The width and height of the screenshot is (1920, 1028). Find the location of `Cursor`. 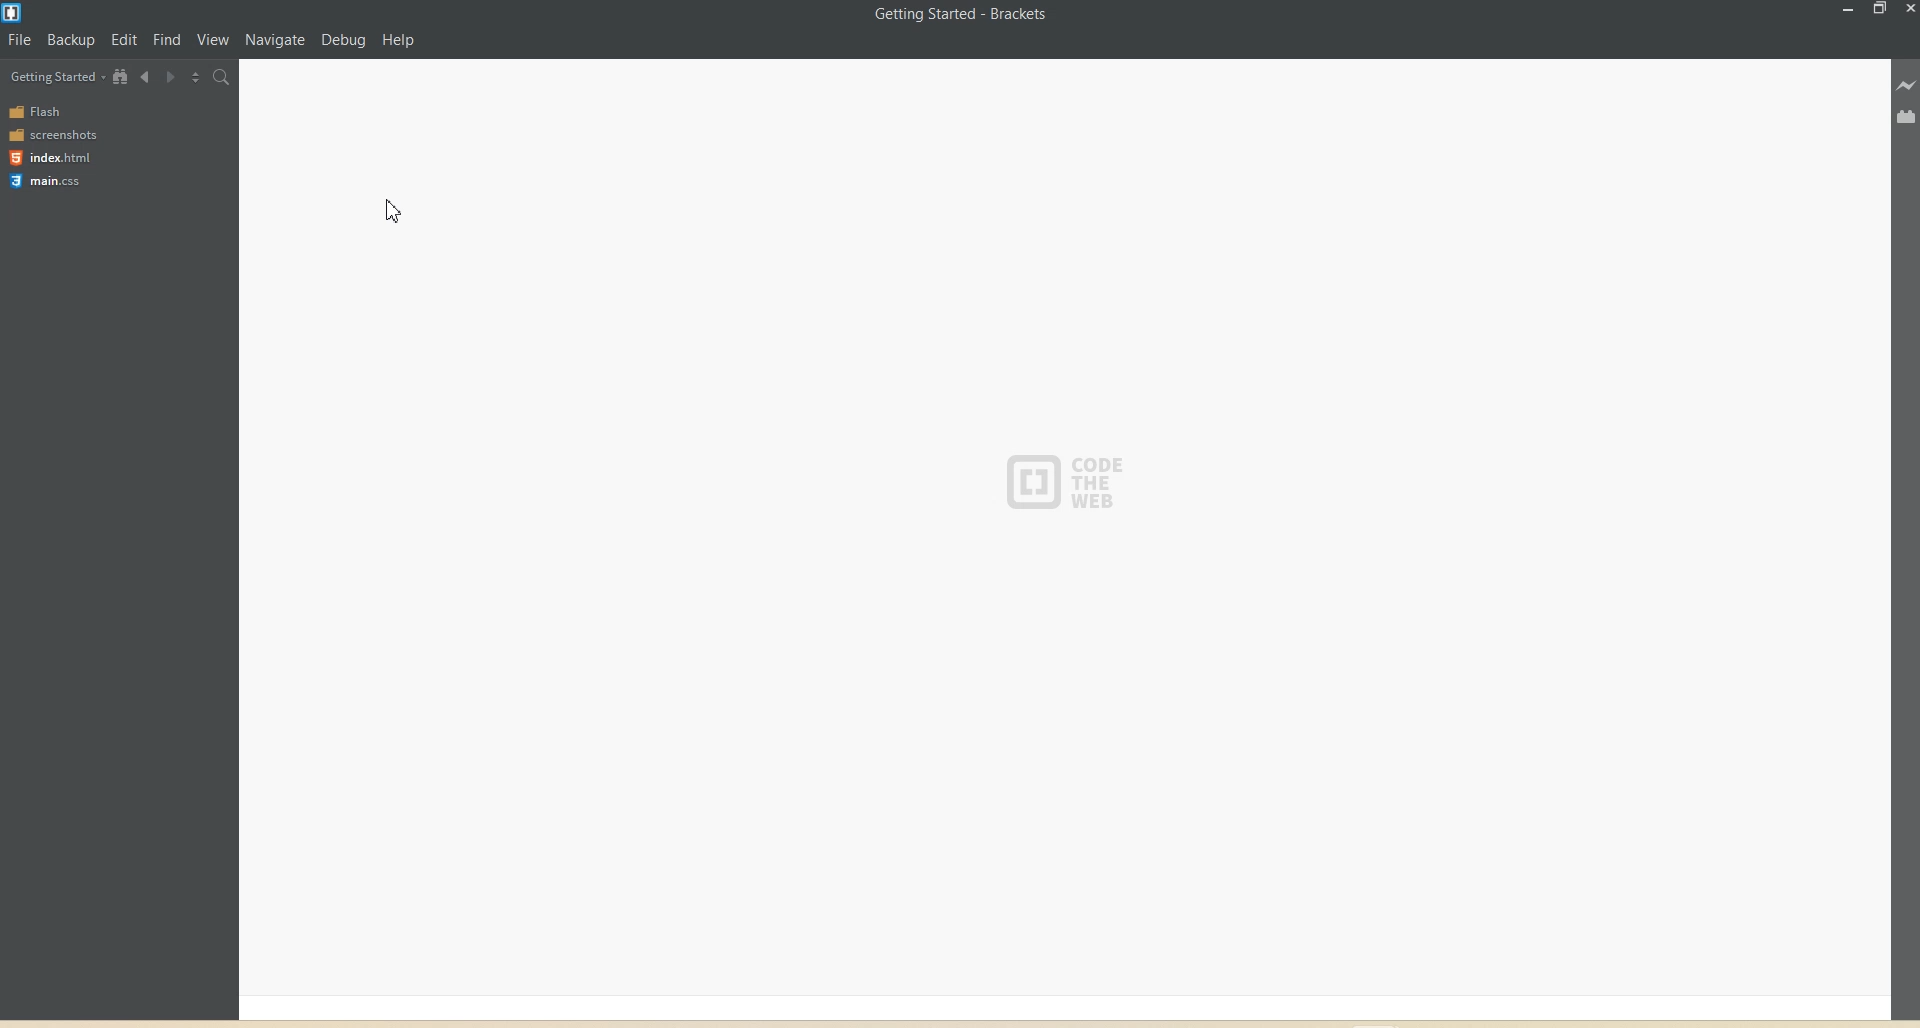

Cursor is located at coordinates (401, 210).